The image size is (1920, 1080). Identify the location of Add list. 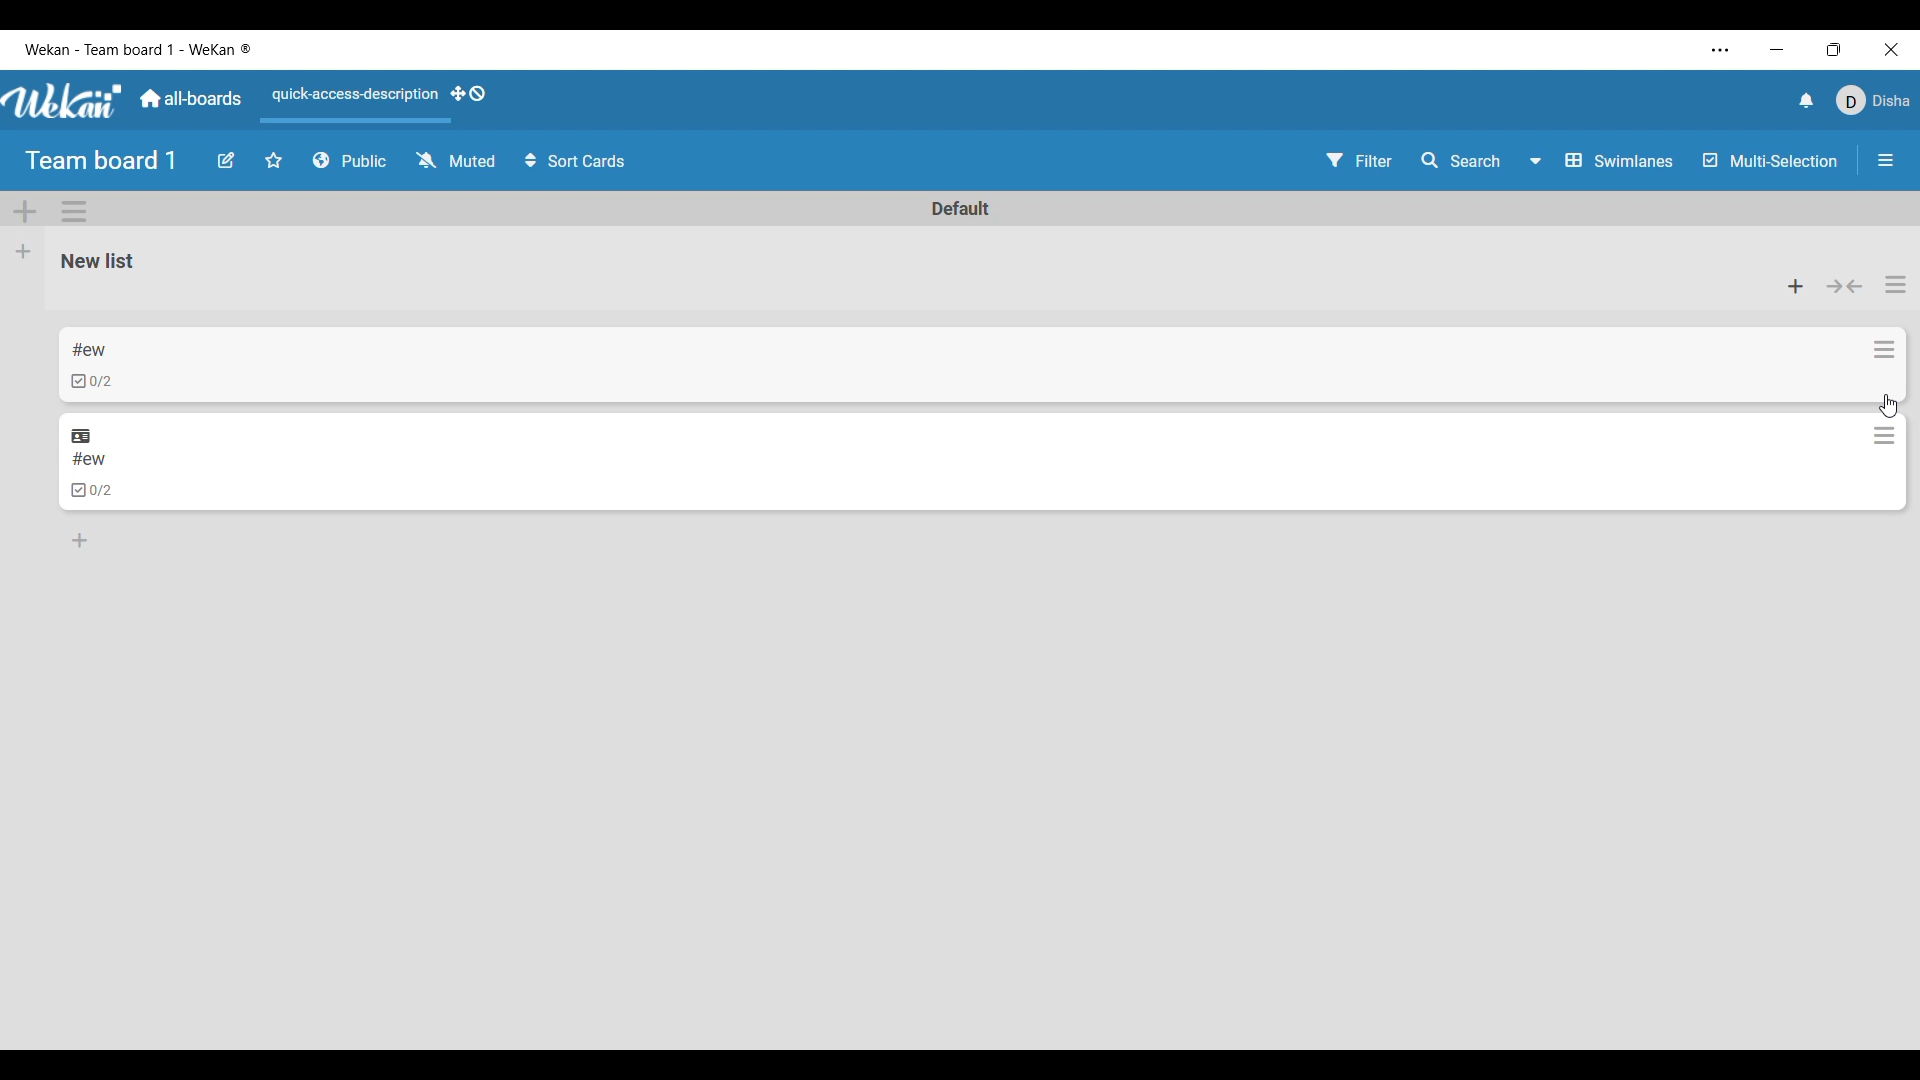
(24, 252).